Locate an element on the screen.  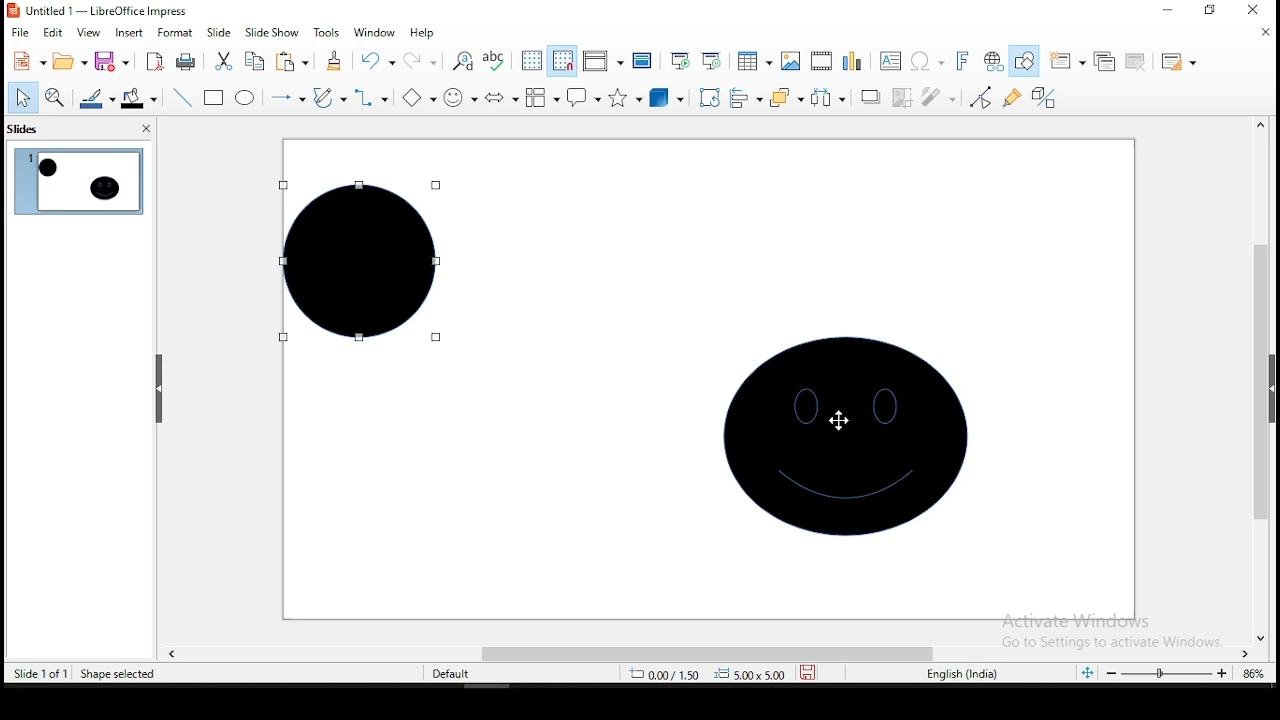
filter is located at coordinates (937, 98).